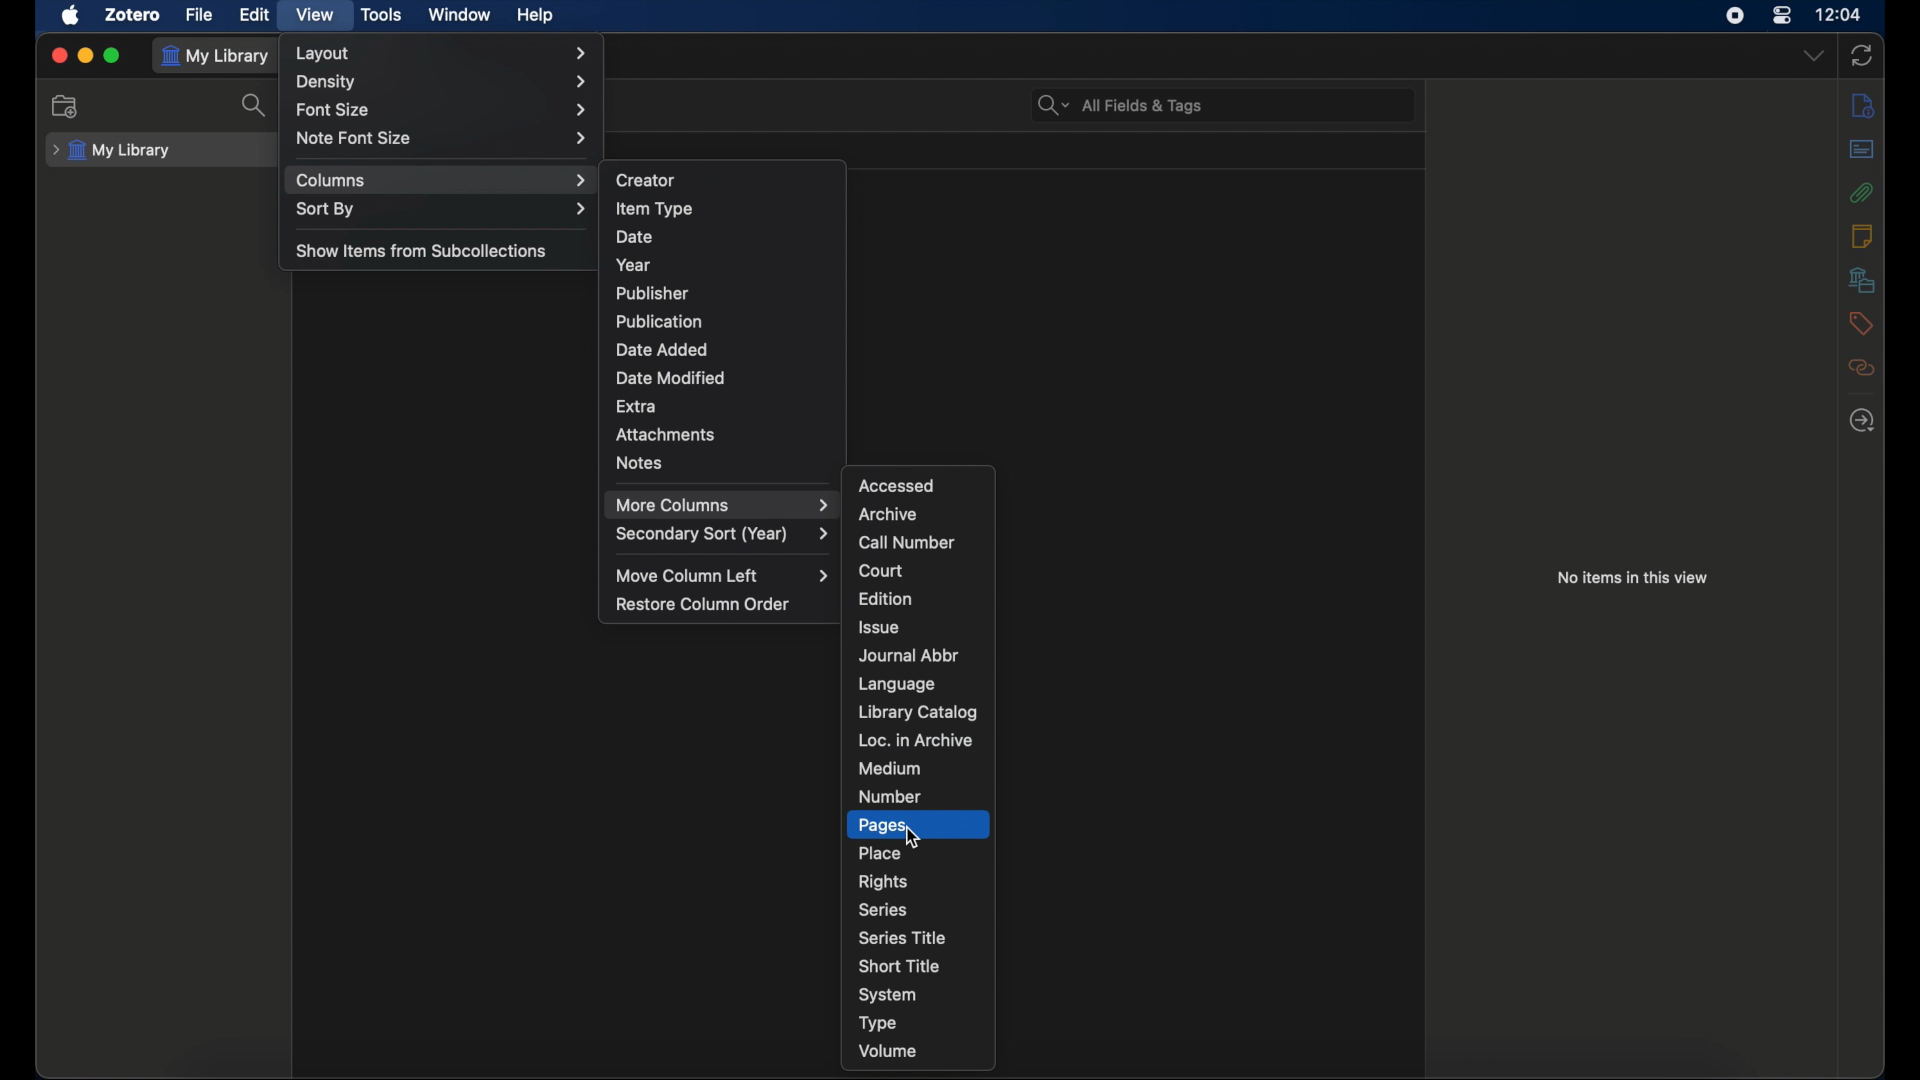  I want to click on short title, so click(899, 964).